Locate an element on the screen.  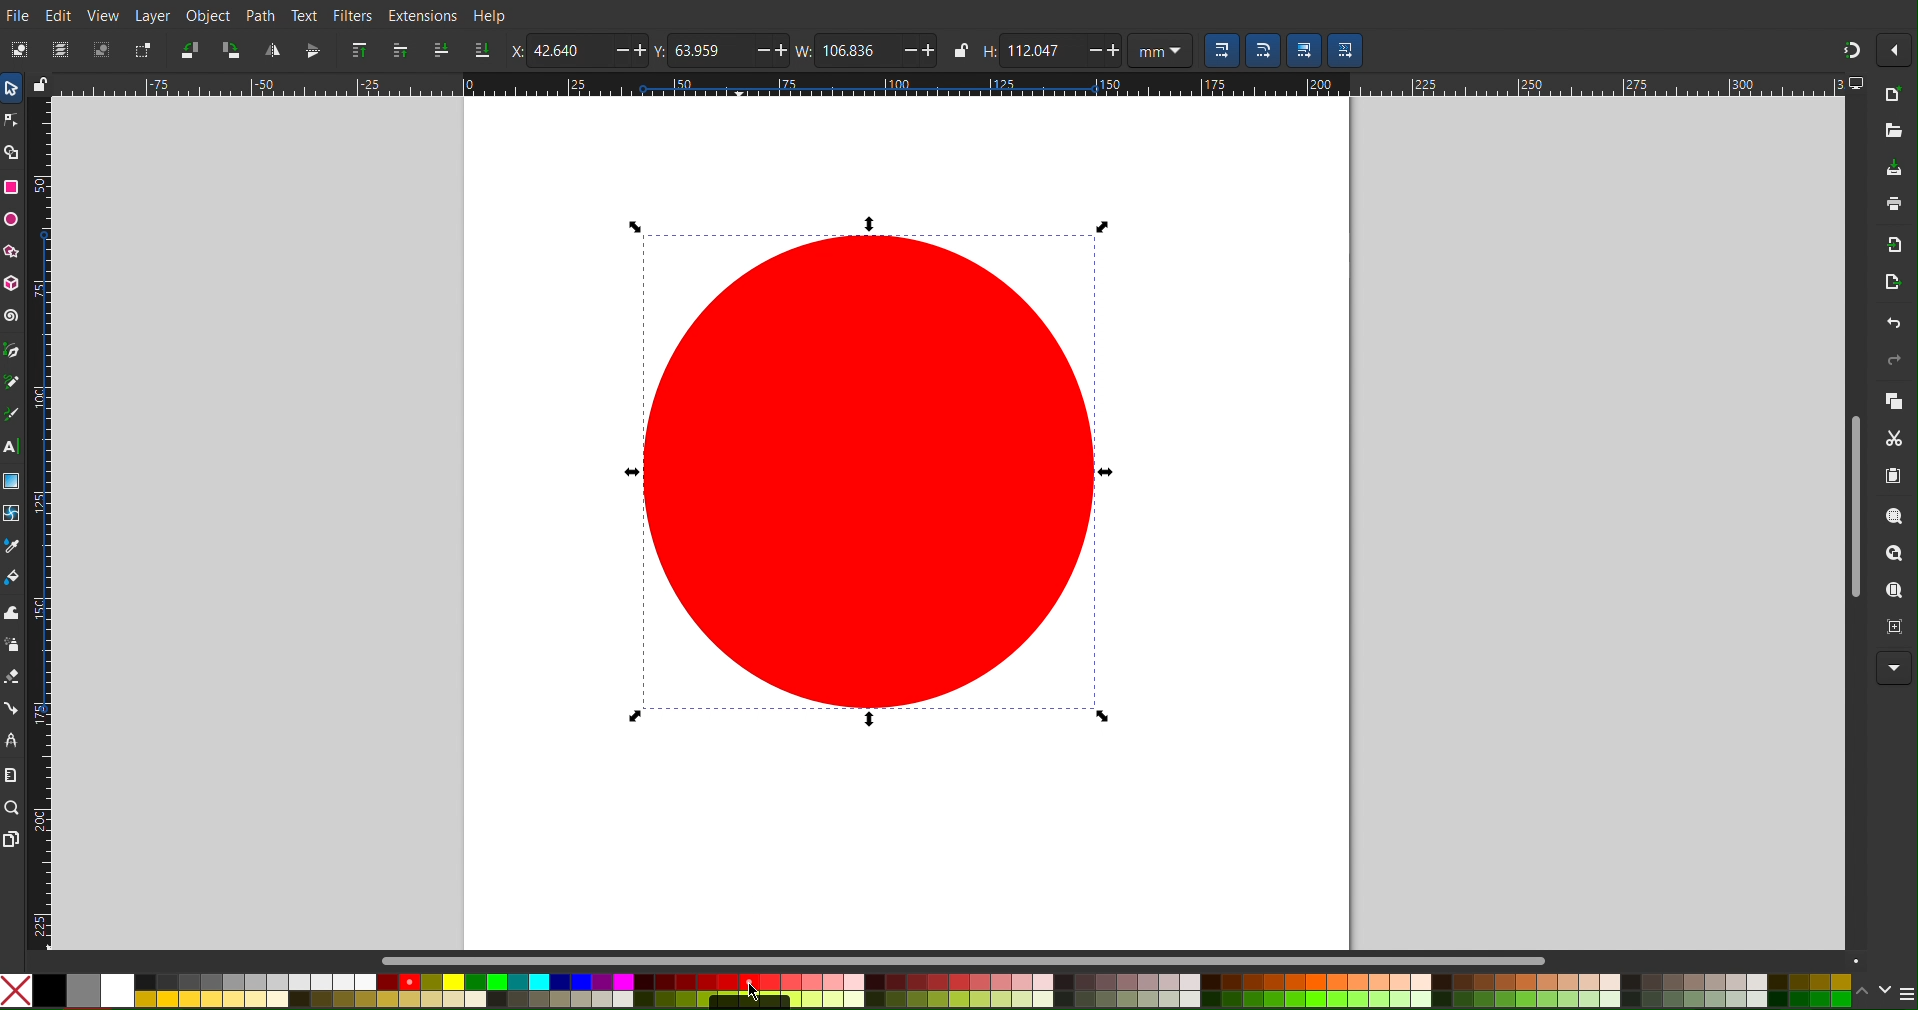
Color Options is located at coordinates (927, 991).